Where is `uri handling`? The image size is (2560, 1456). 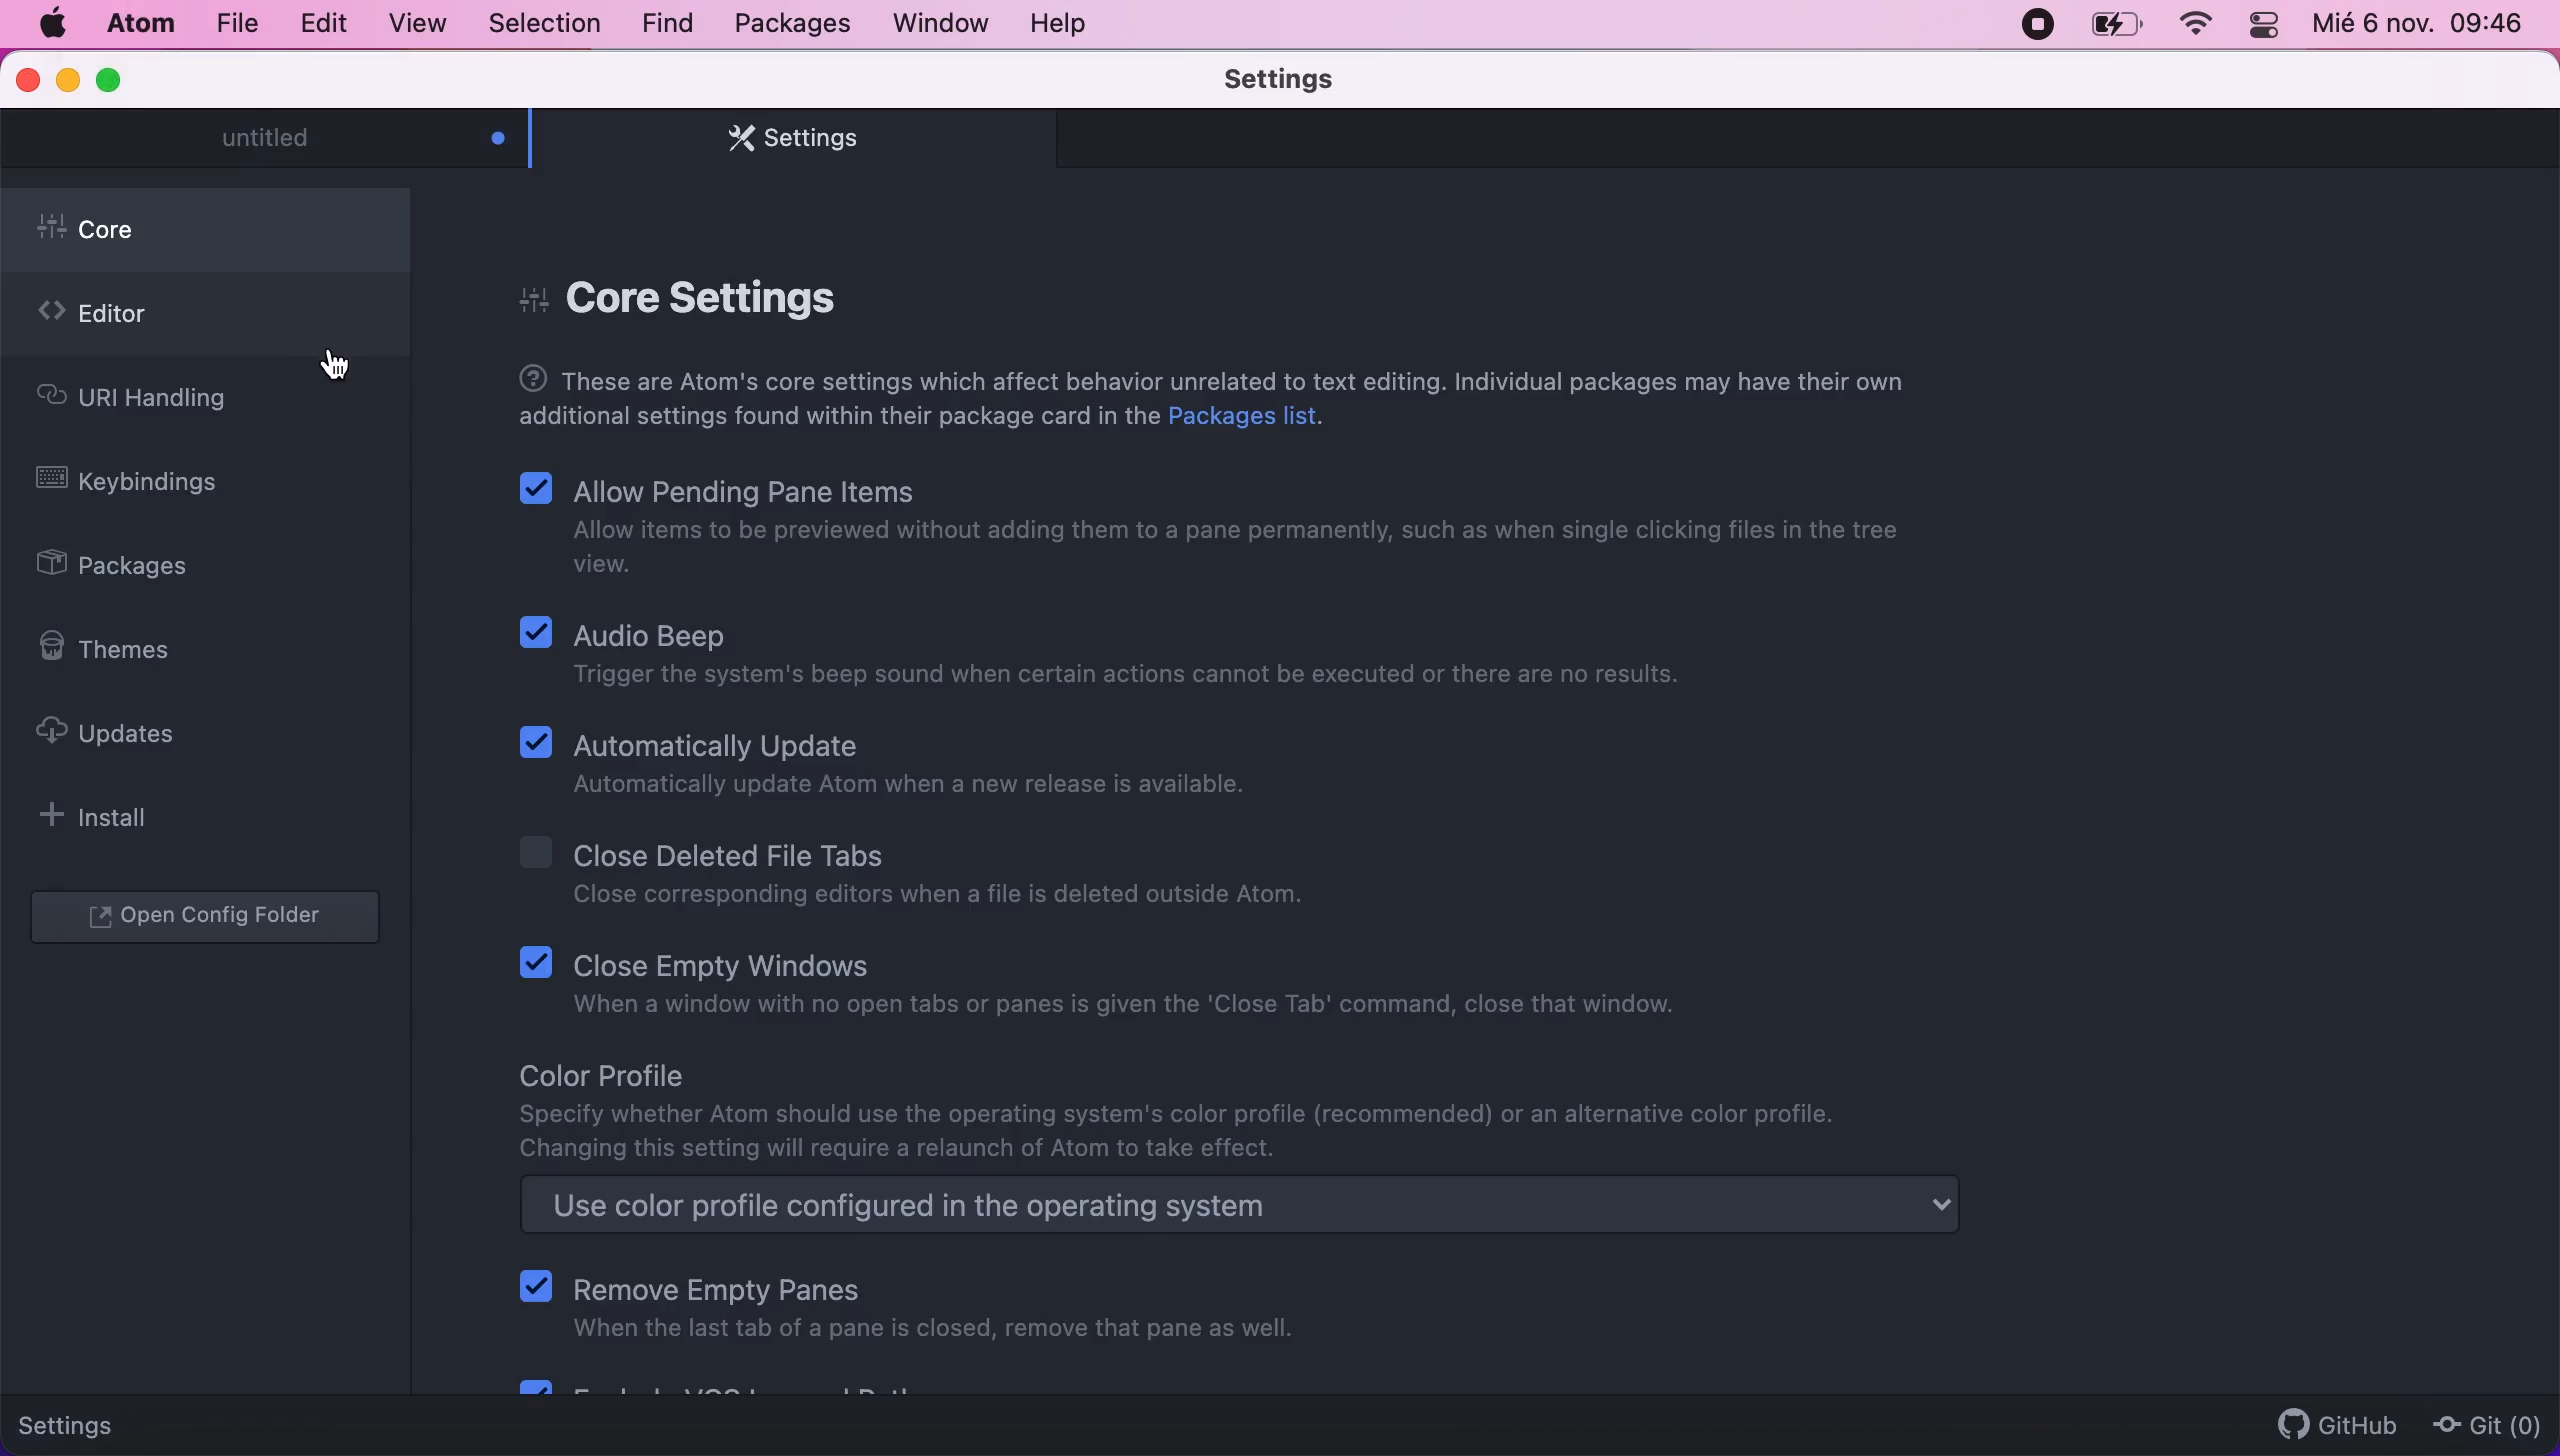 uri handling is located at coordinates (128, 392).